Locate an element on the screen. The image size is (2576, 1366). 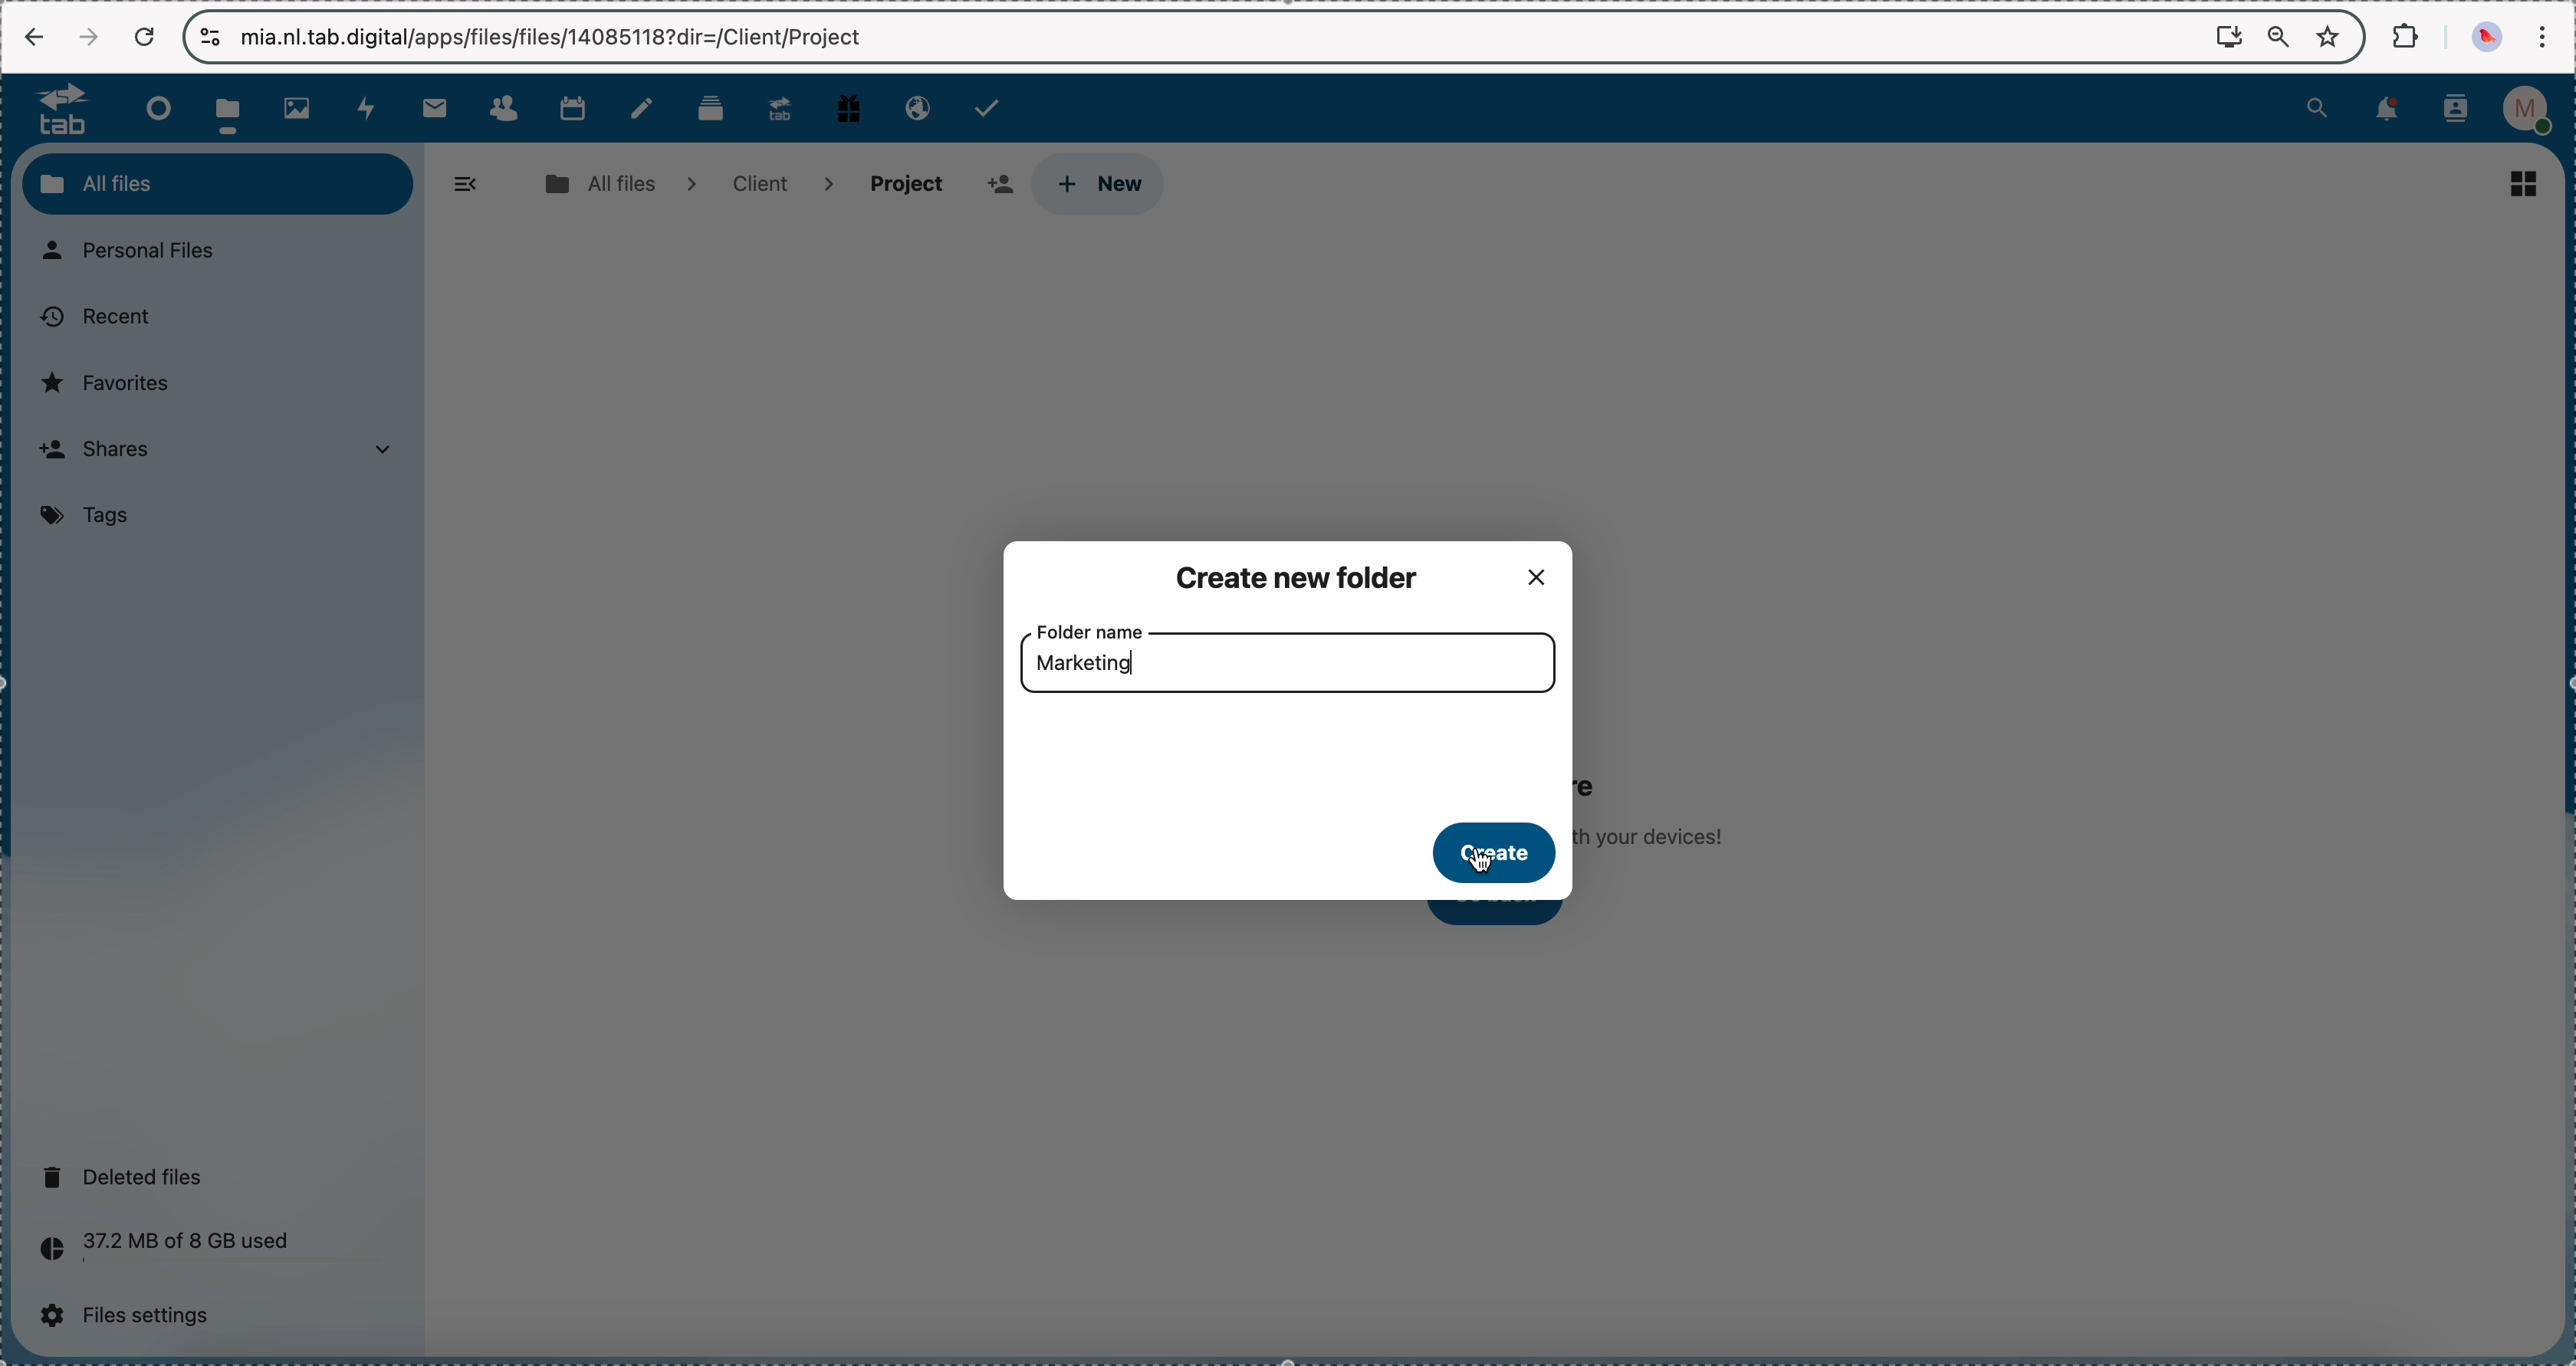
notifications is located at coordinates (2383, 110).